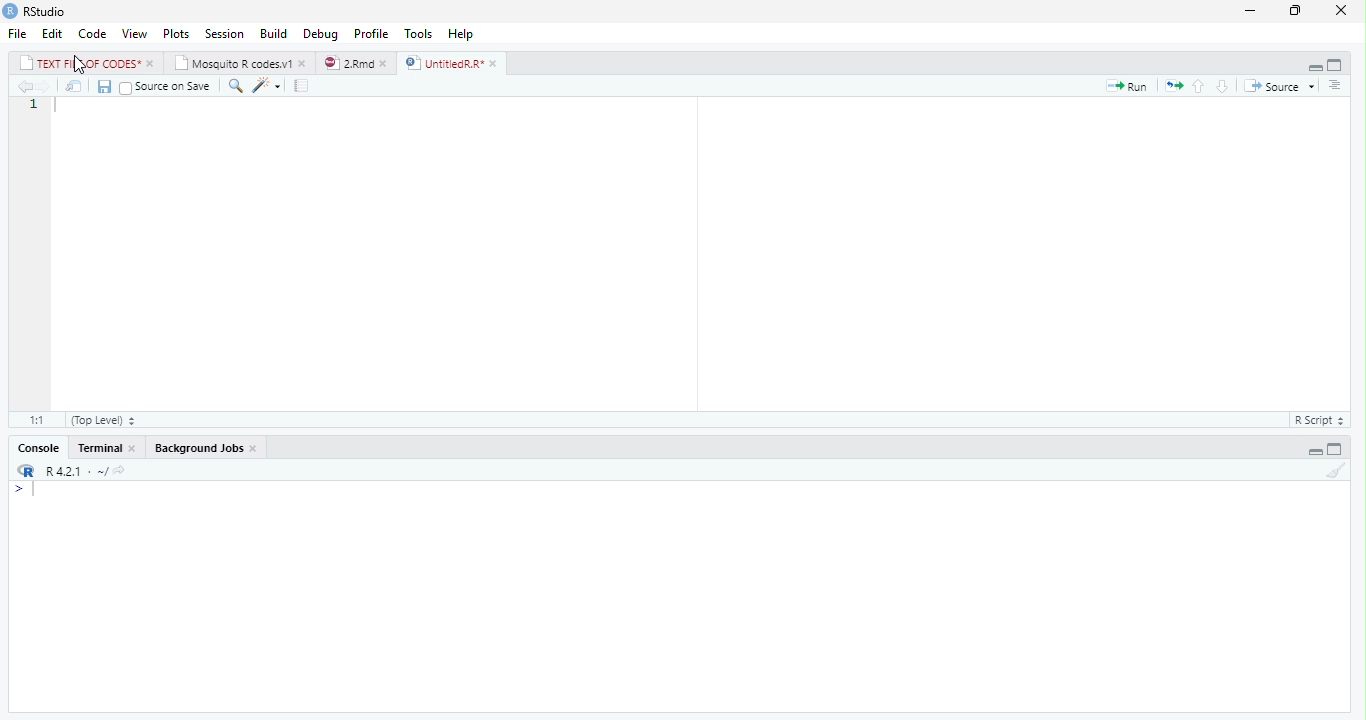  What do you see at coordinates (1341, 11) in the screenshot?
I see `Close` at bounding box center [1341, 11].